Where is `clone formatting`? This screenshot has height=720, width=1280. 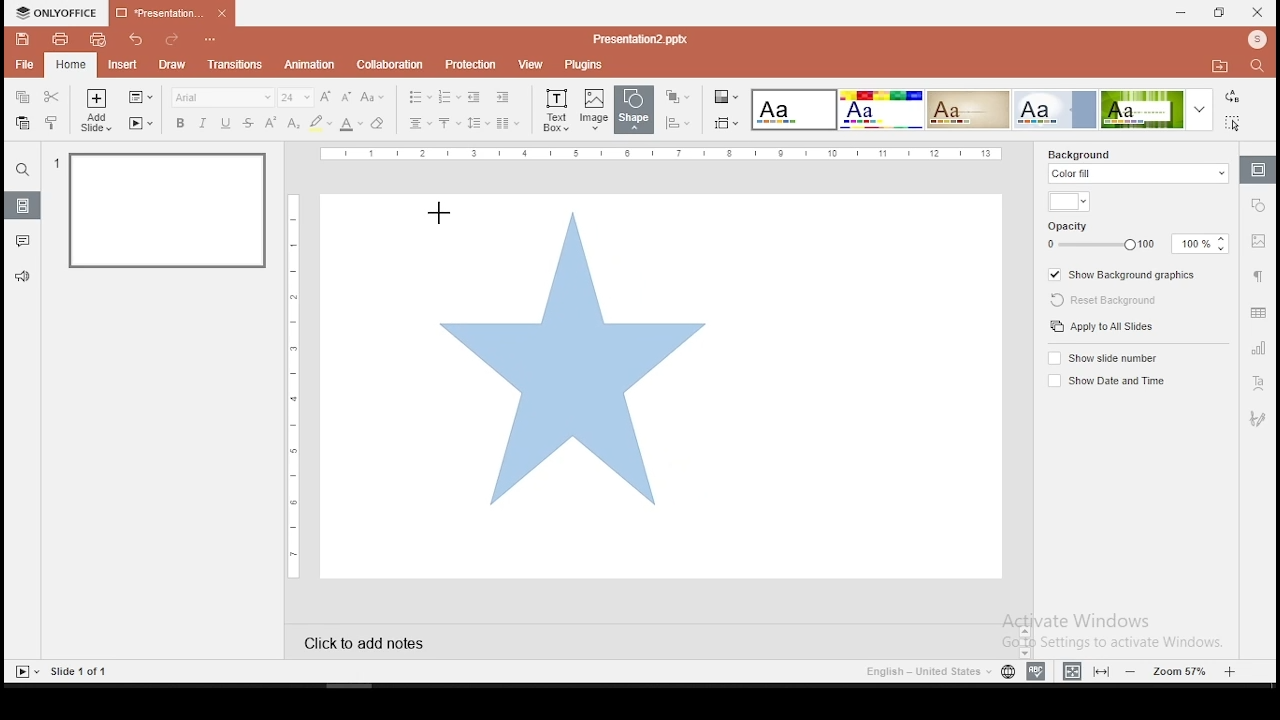 clone formatting is located at coordinates (52, 122).